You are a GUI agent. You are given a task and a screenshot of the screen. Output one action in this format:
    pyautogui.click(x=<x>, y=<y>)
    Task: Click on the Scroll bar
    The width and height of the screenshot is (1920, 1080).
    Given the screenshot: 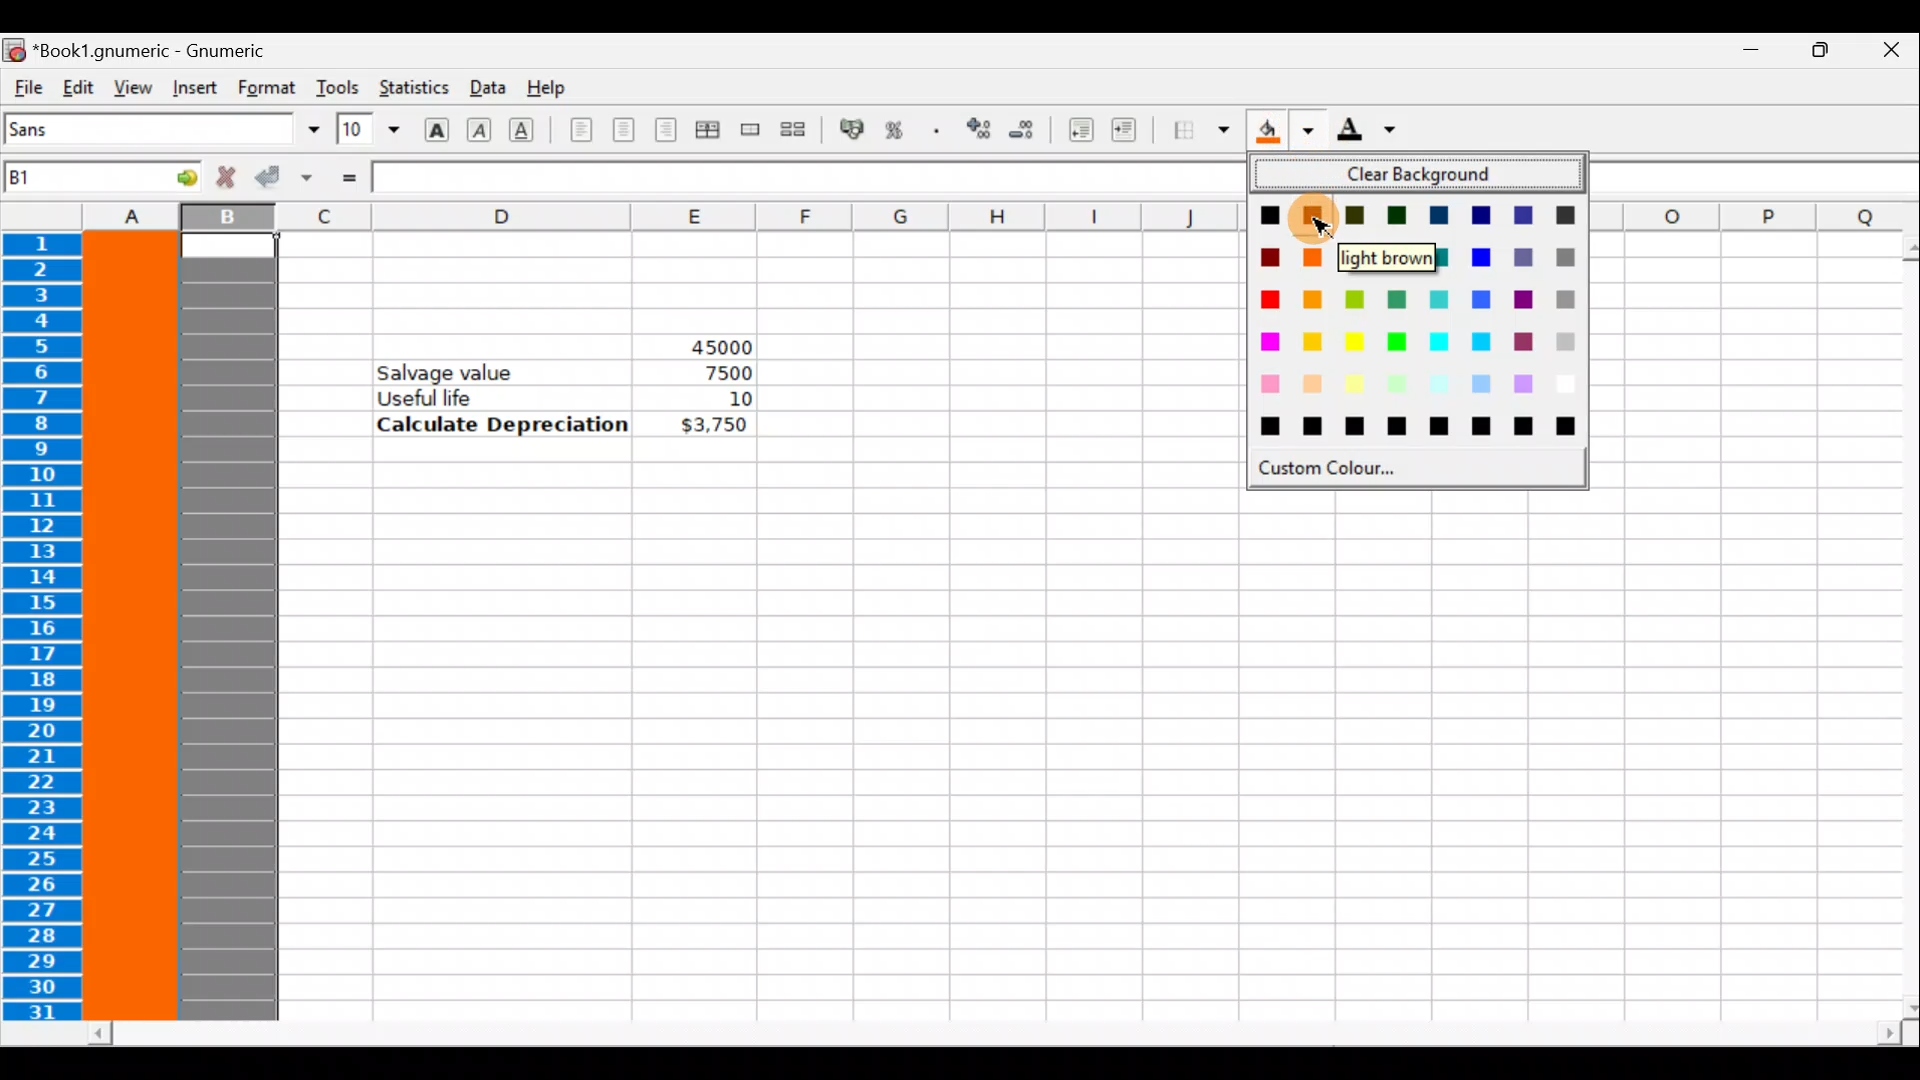 What is the action you would take?
    pyautogui.click(x=996, y=1034)
    